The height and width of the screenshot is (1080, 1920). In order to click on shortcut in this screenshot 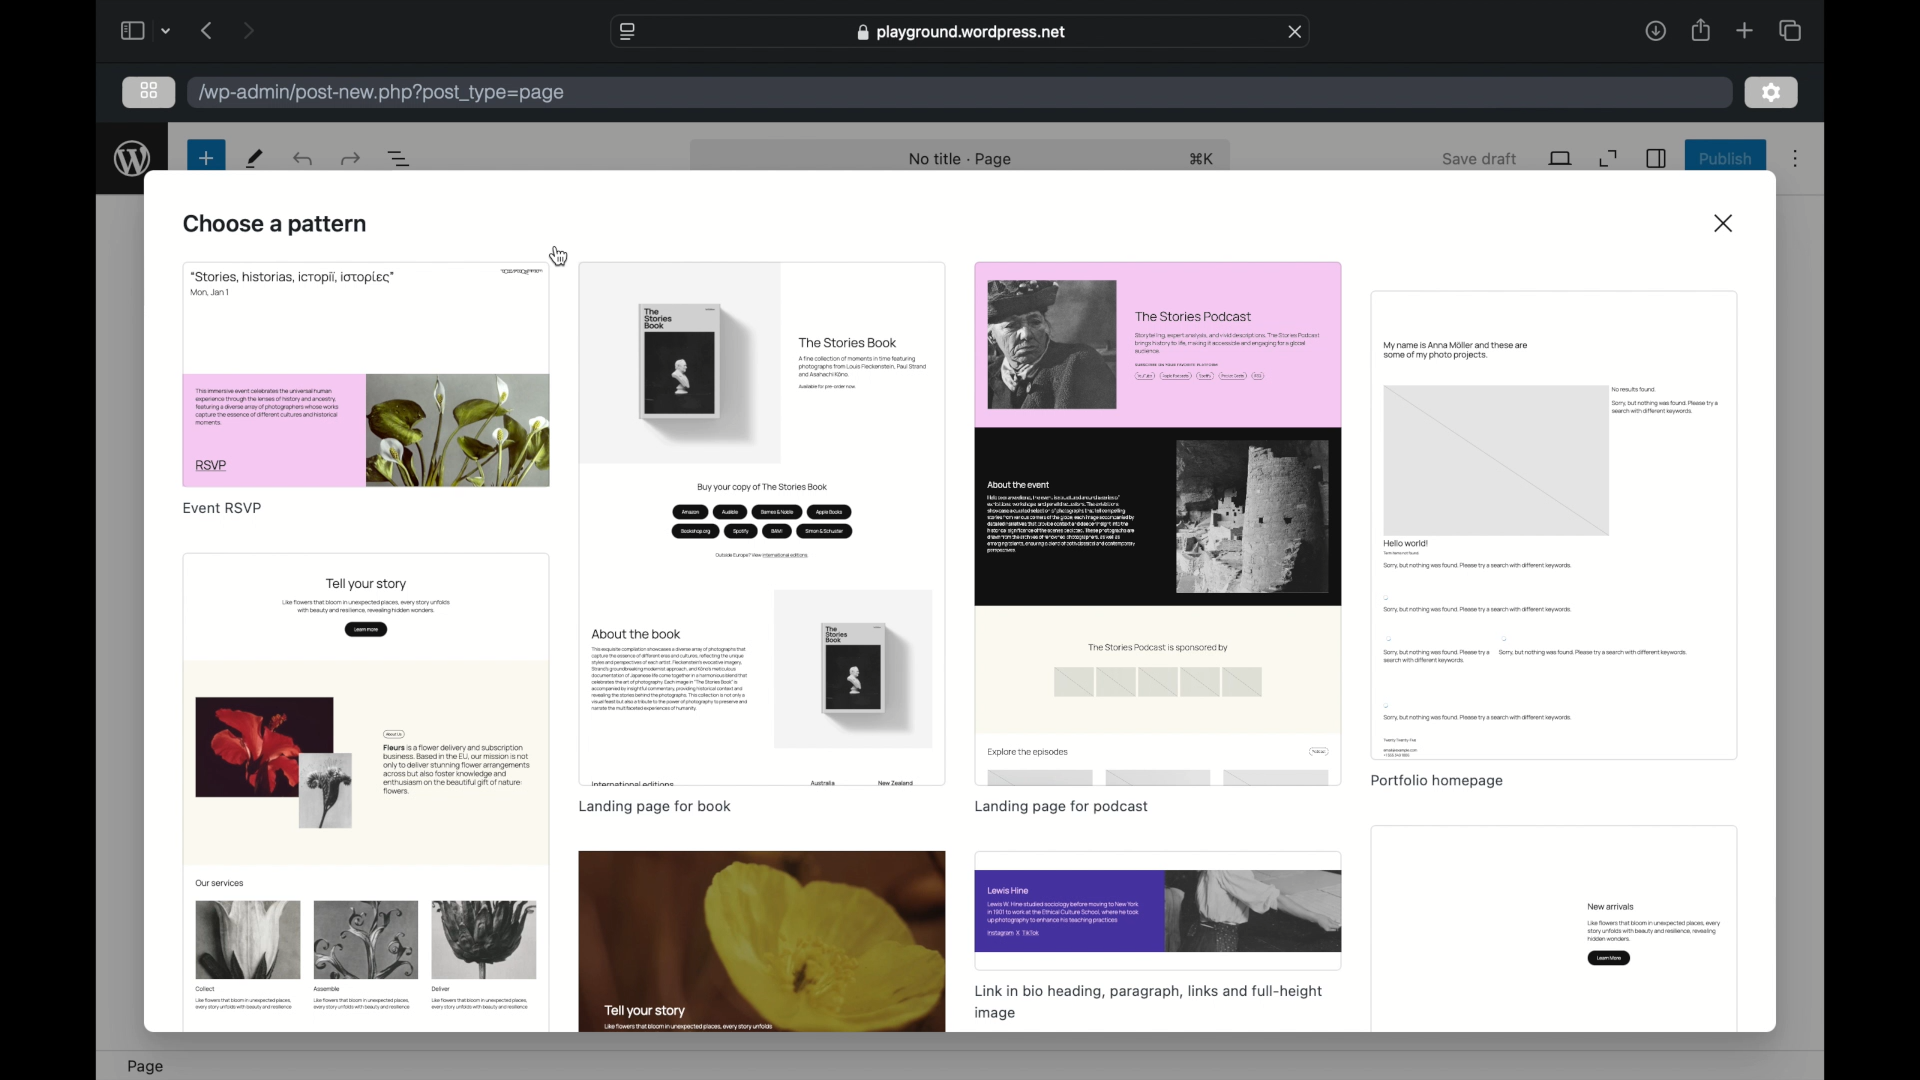, I will do `click(1202, 159)`.